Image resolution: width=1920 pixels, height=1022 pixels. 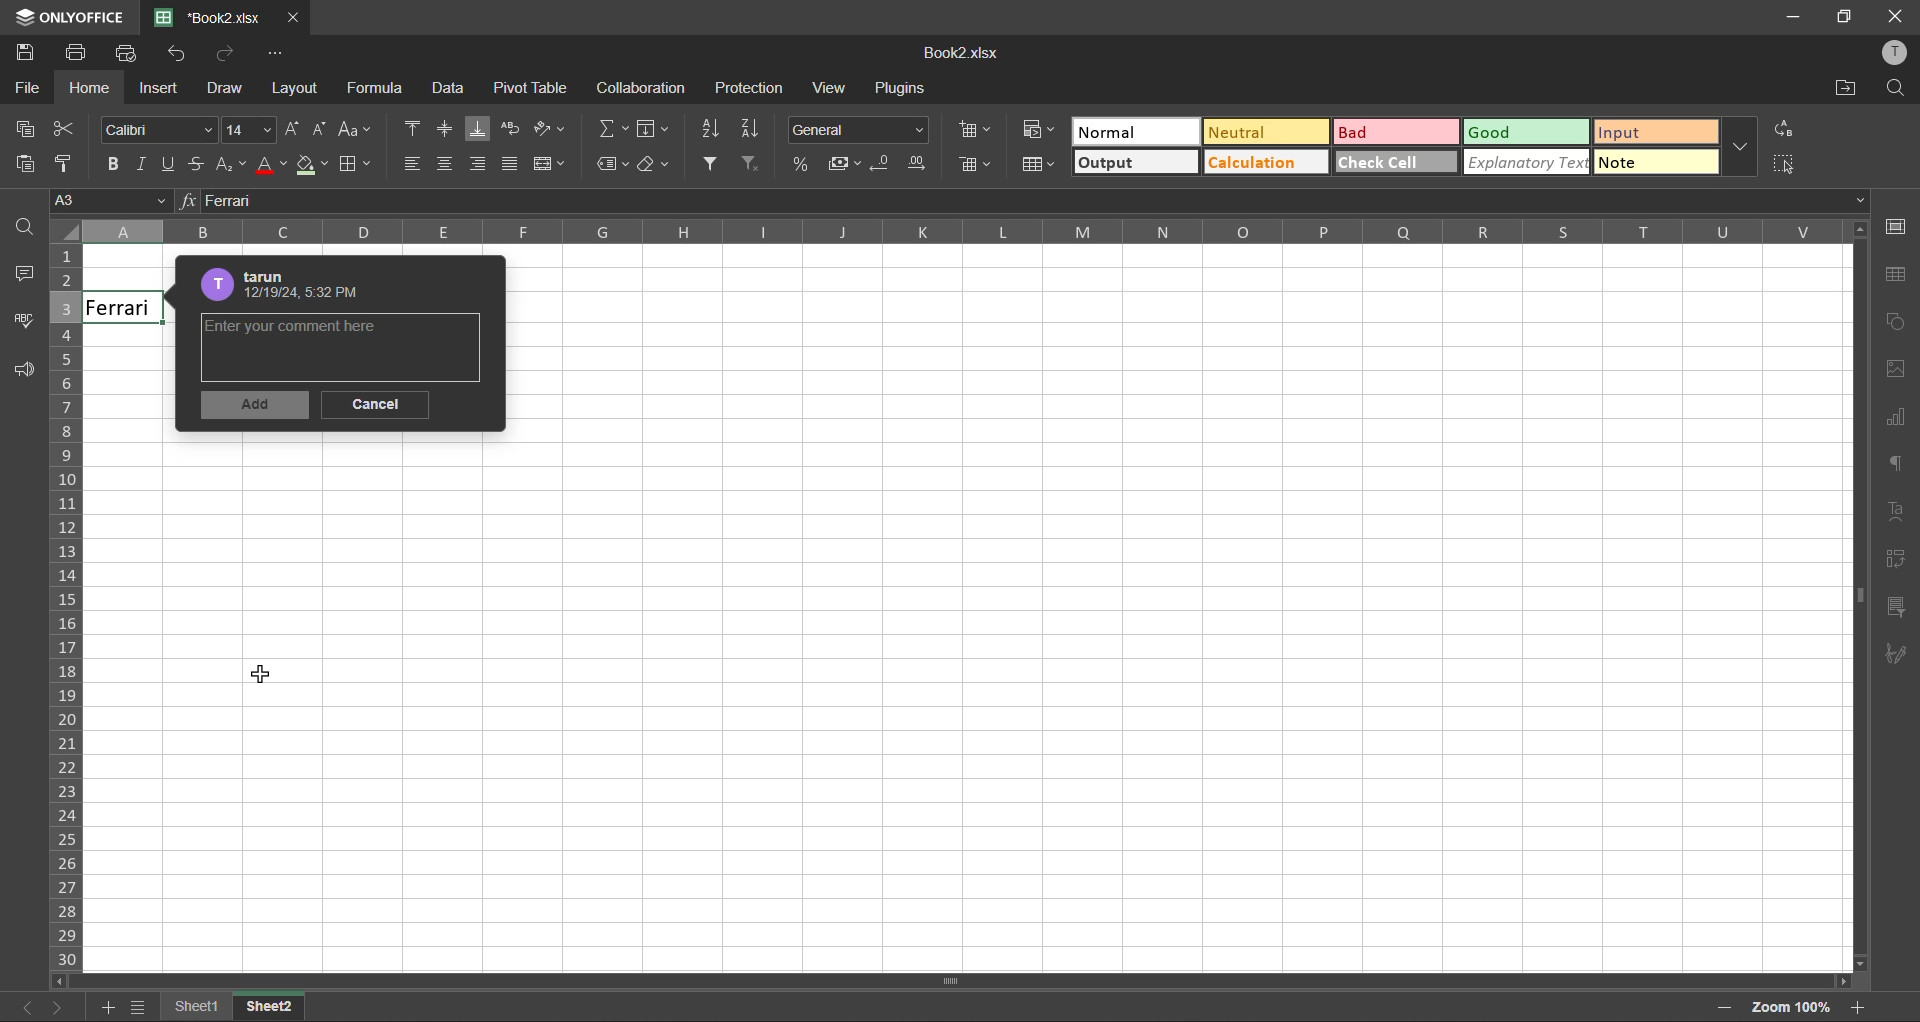 What do you see at coordinates (655, 164) in the screenshot?
I see `clear` at bounding box center [655, 164].